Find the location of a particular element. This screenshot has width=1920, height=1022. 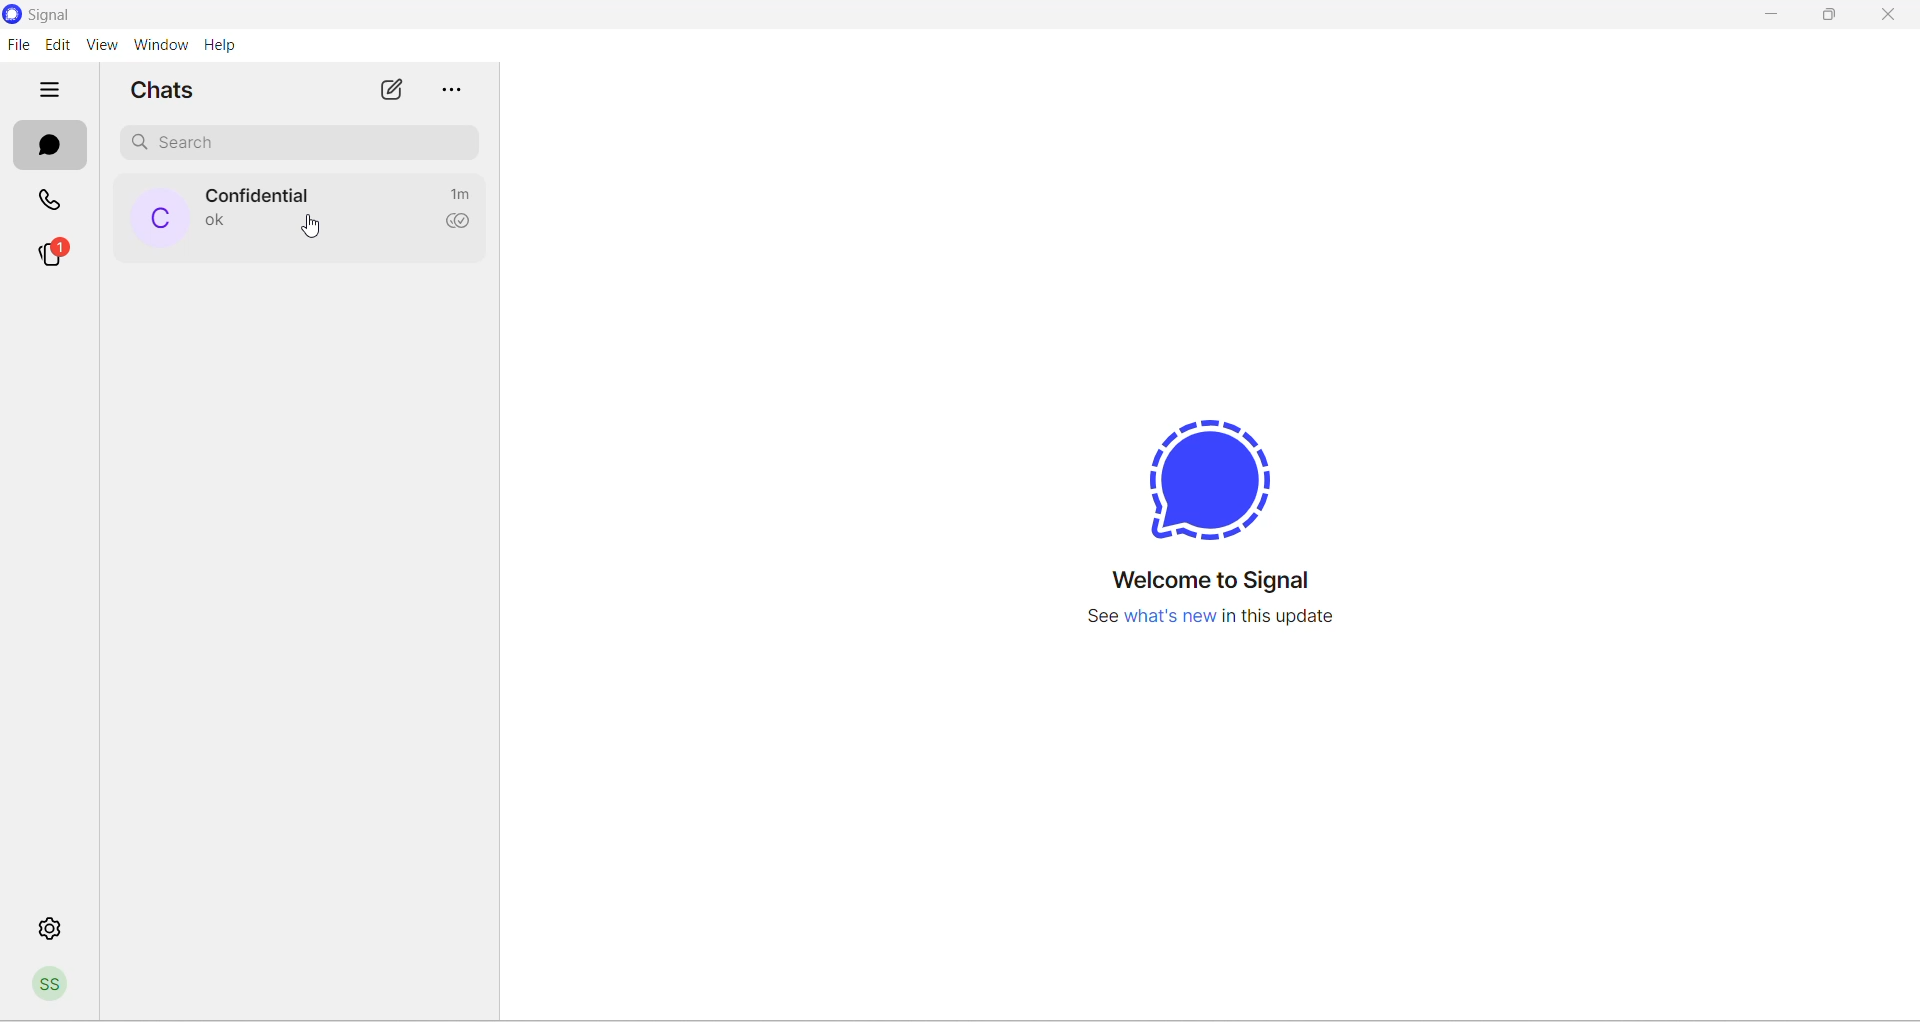

profile picture is located at coordinates (158, 216).